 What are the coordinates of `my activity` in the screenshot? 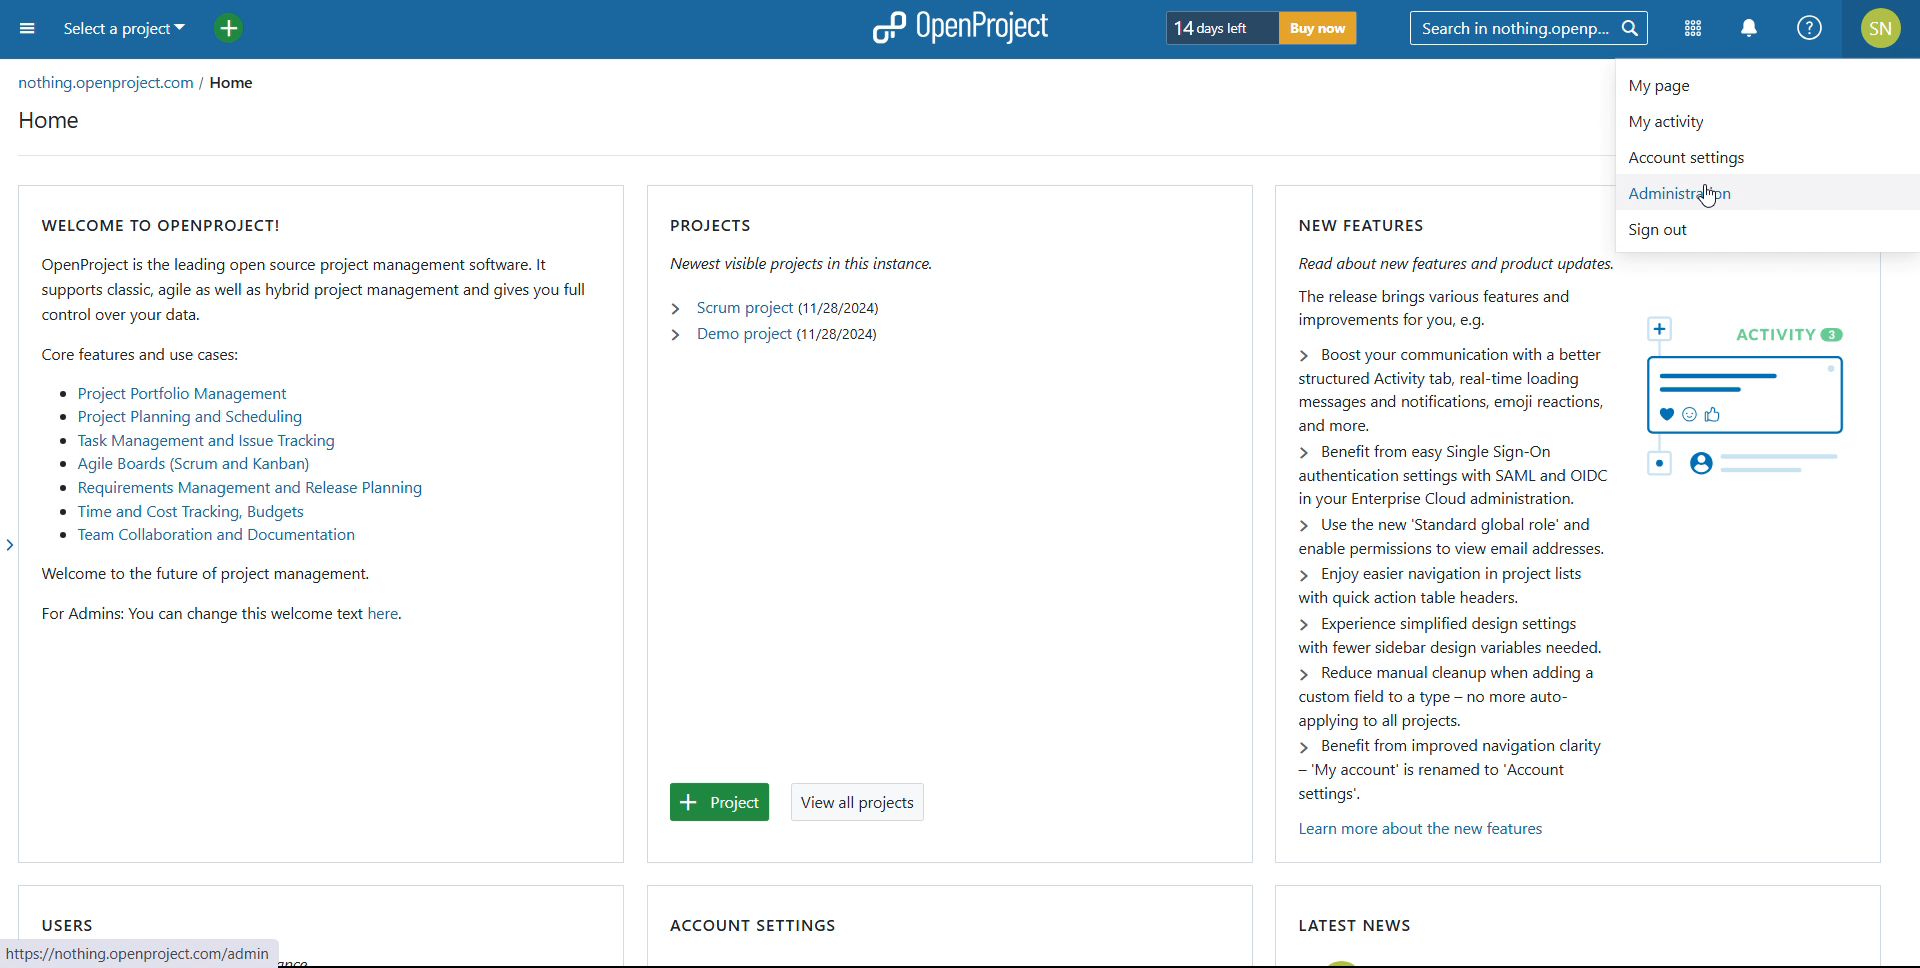 It's located at (1768, 120).